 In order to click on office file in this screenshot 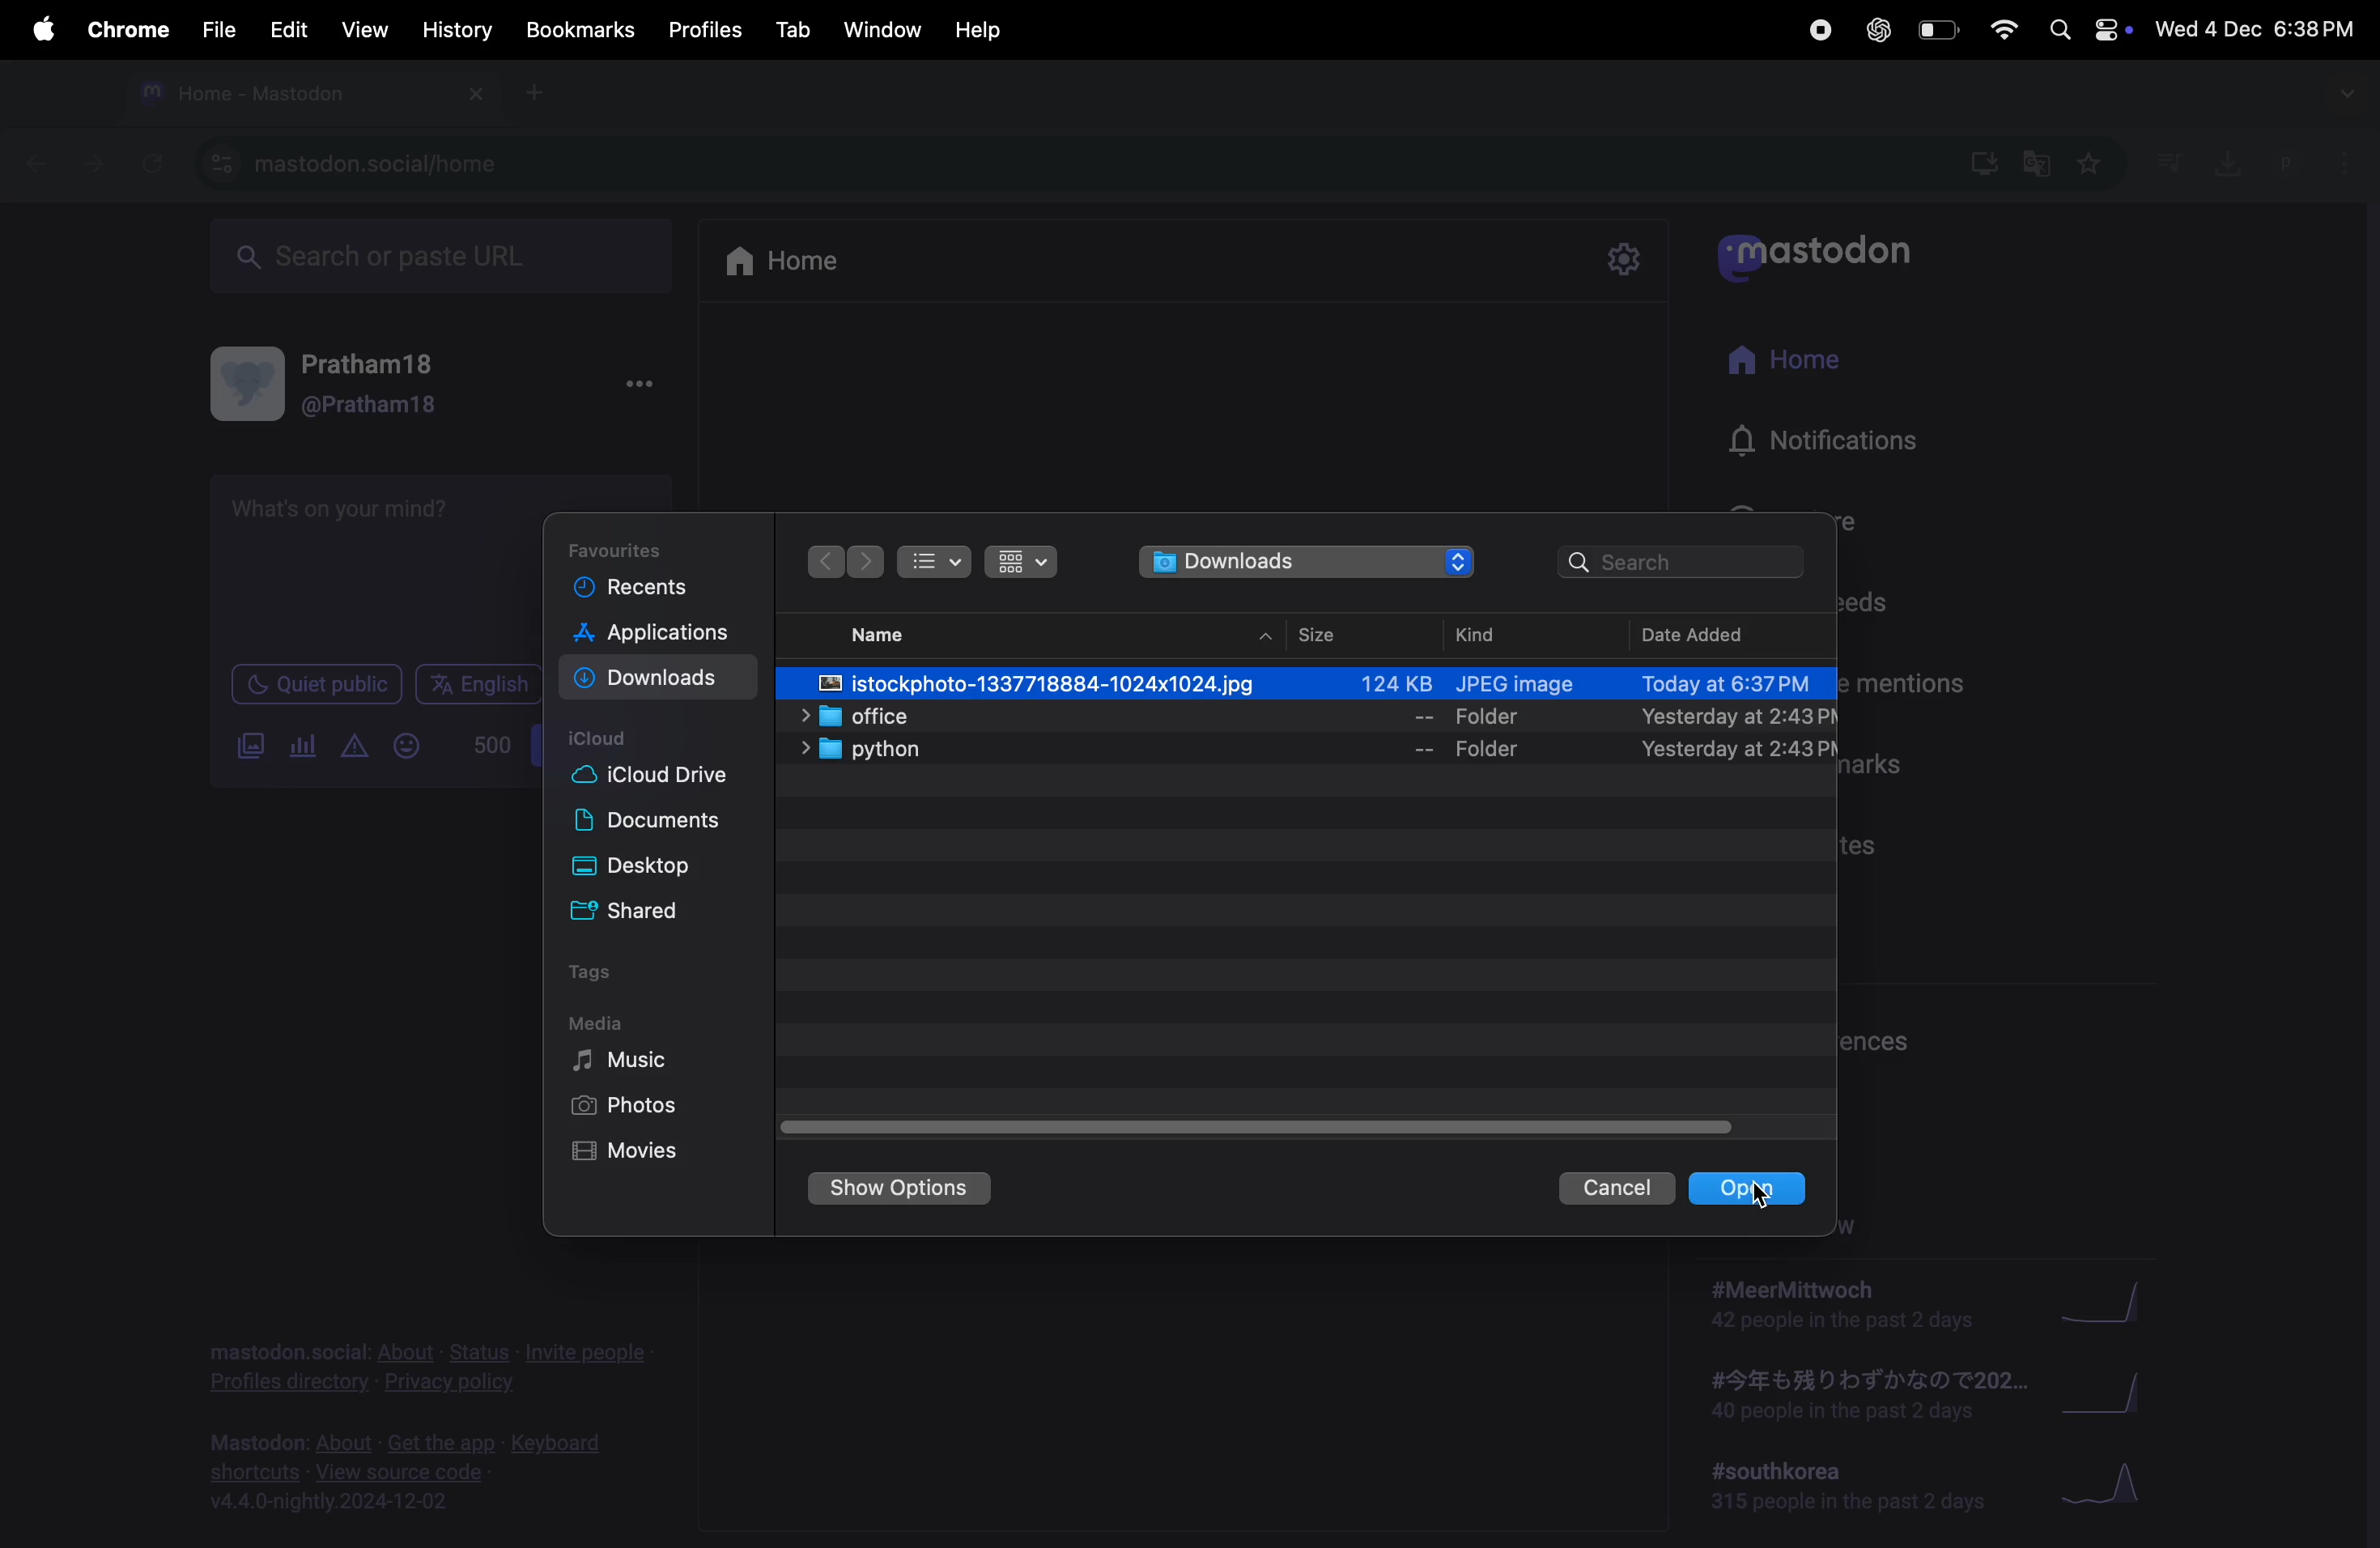, I will do `click(1301, 717)`.